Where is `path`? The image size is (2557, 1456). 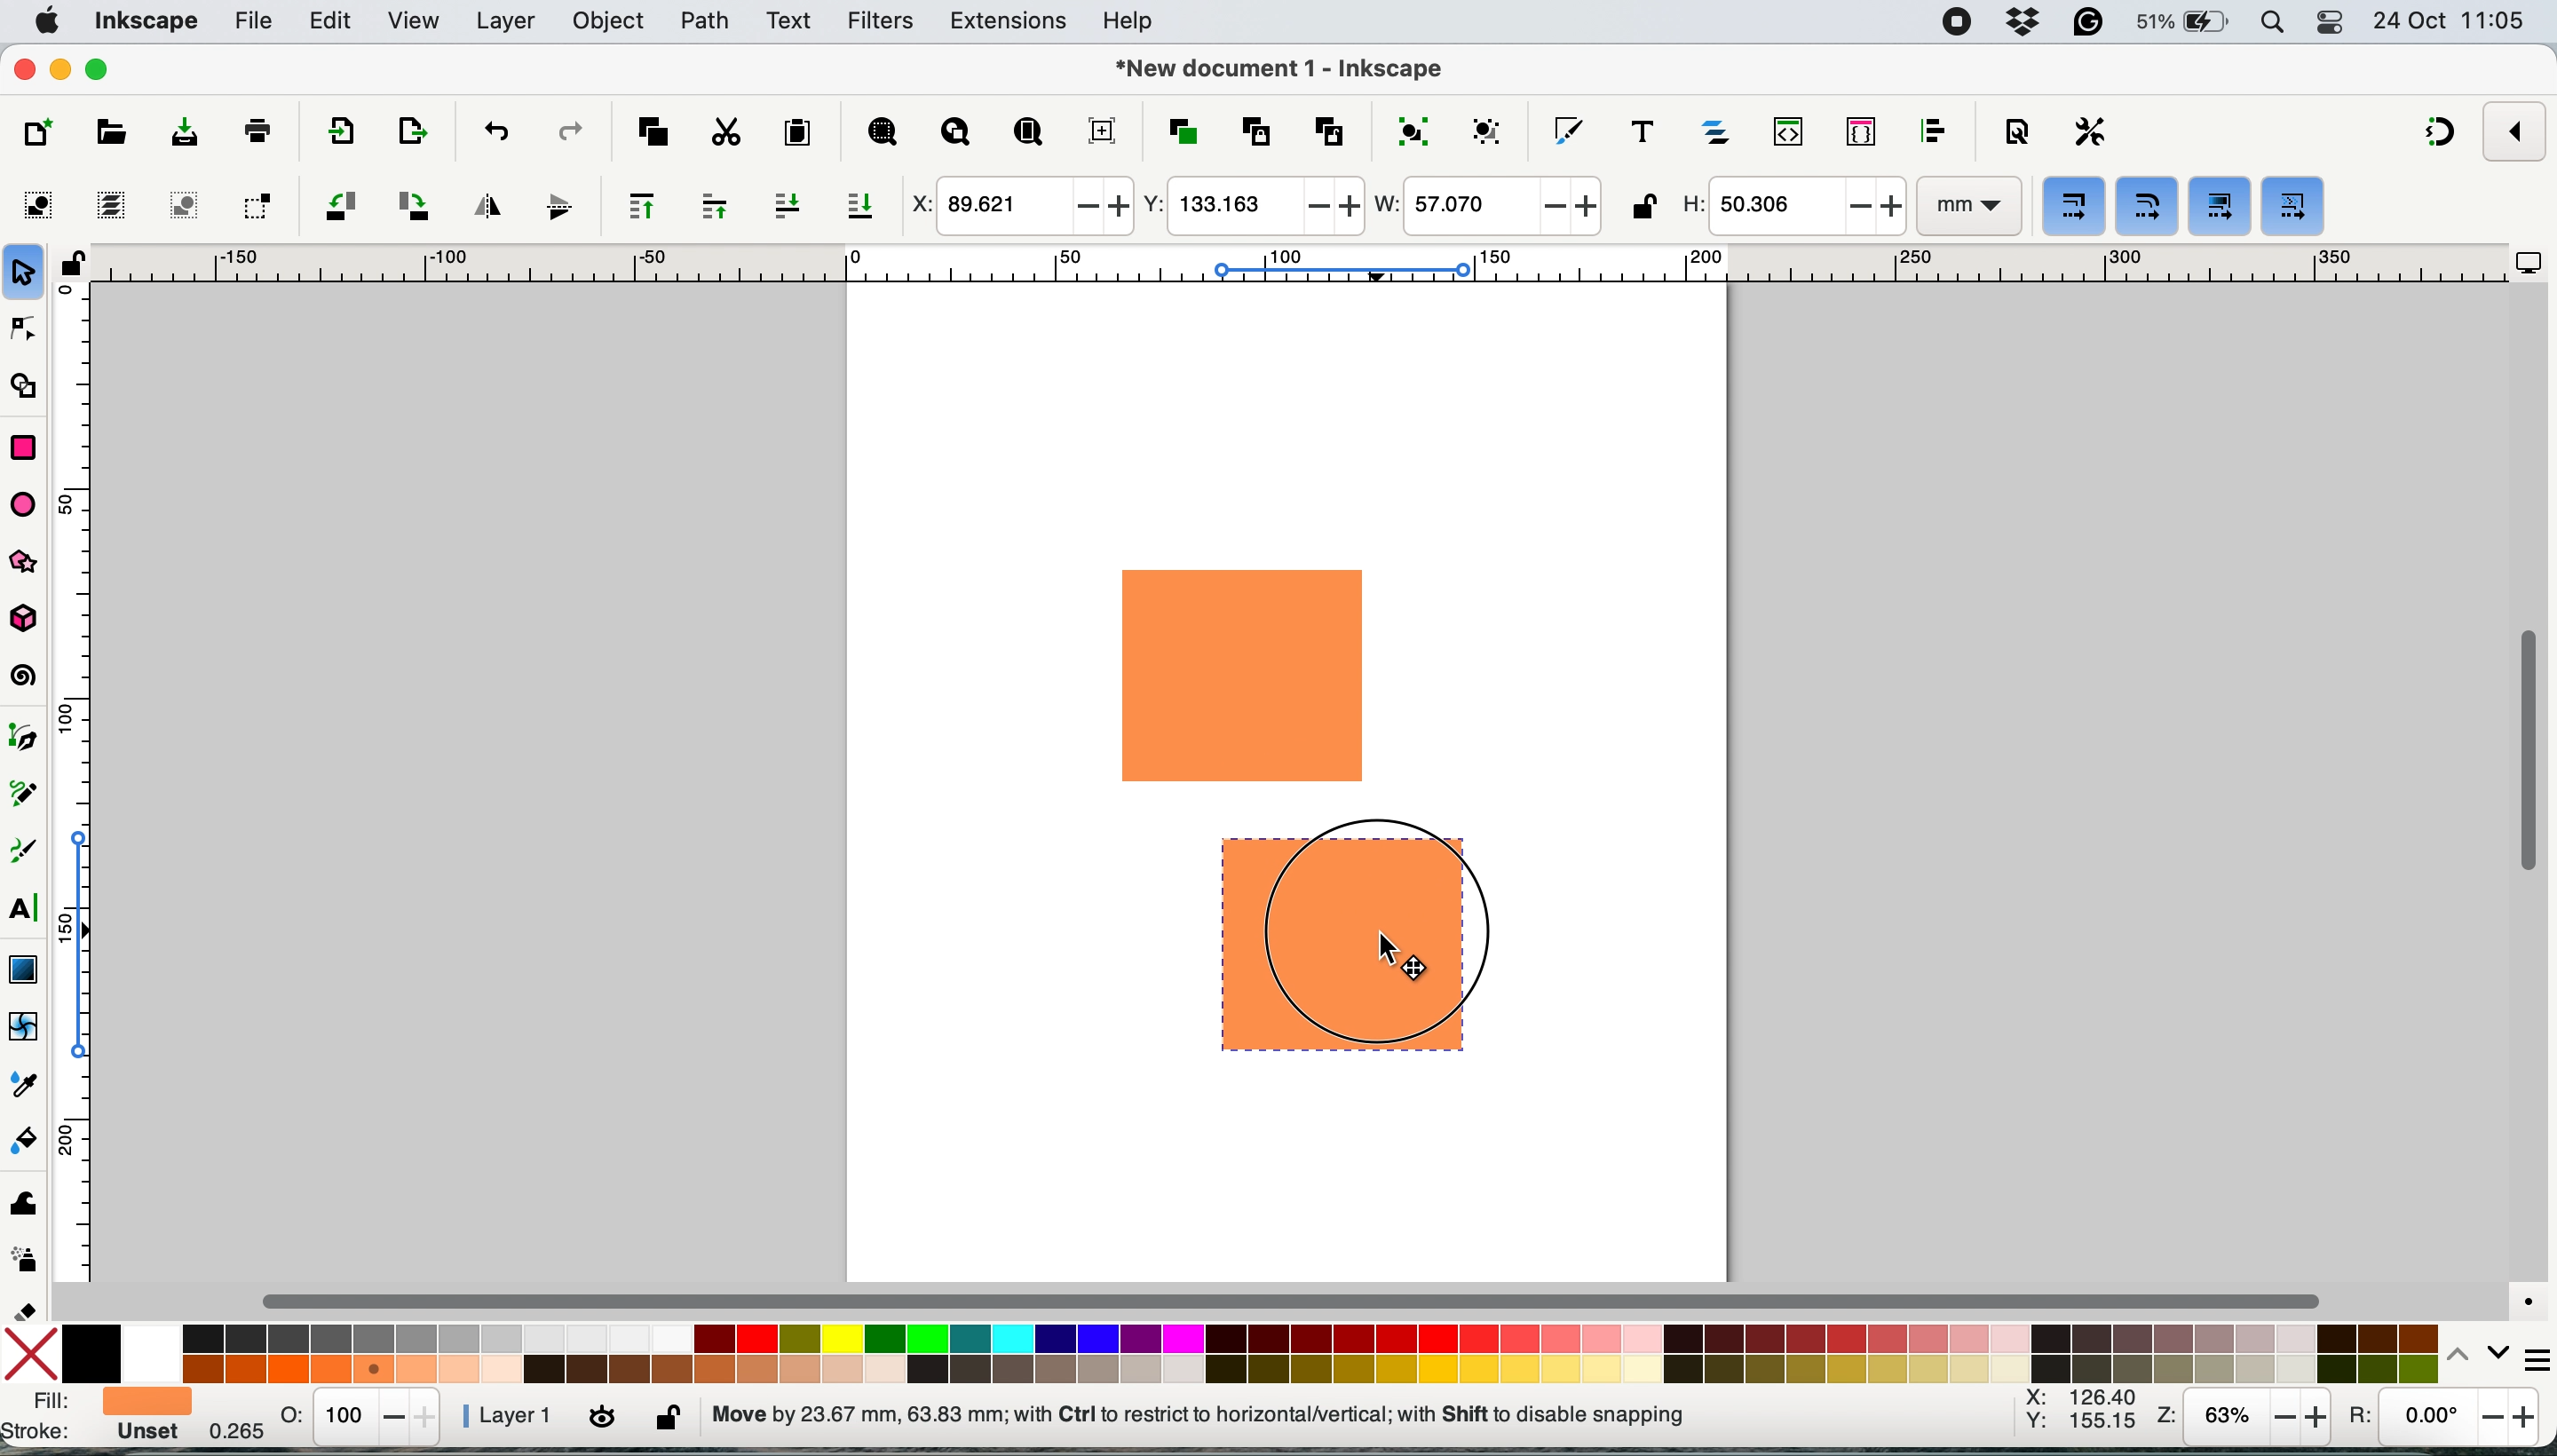
path is located at coordinates (705, 21).